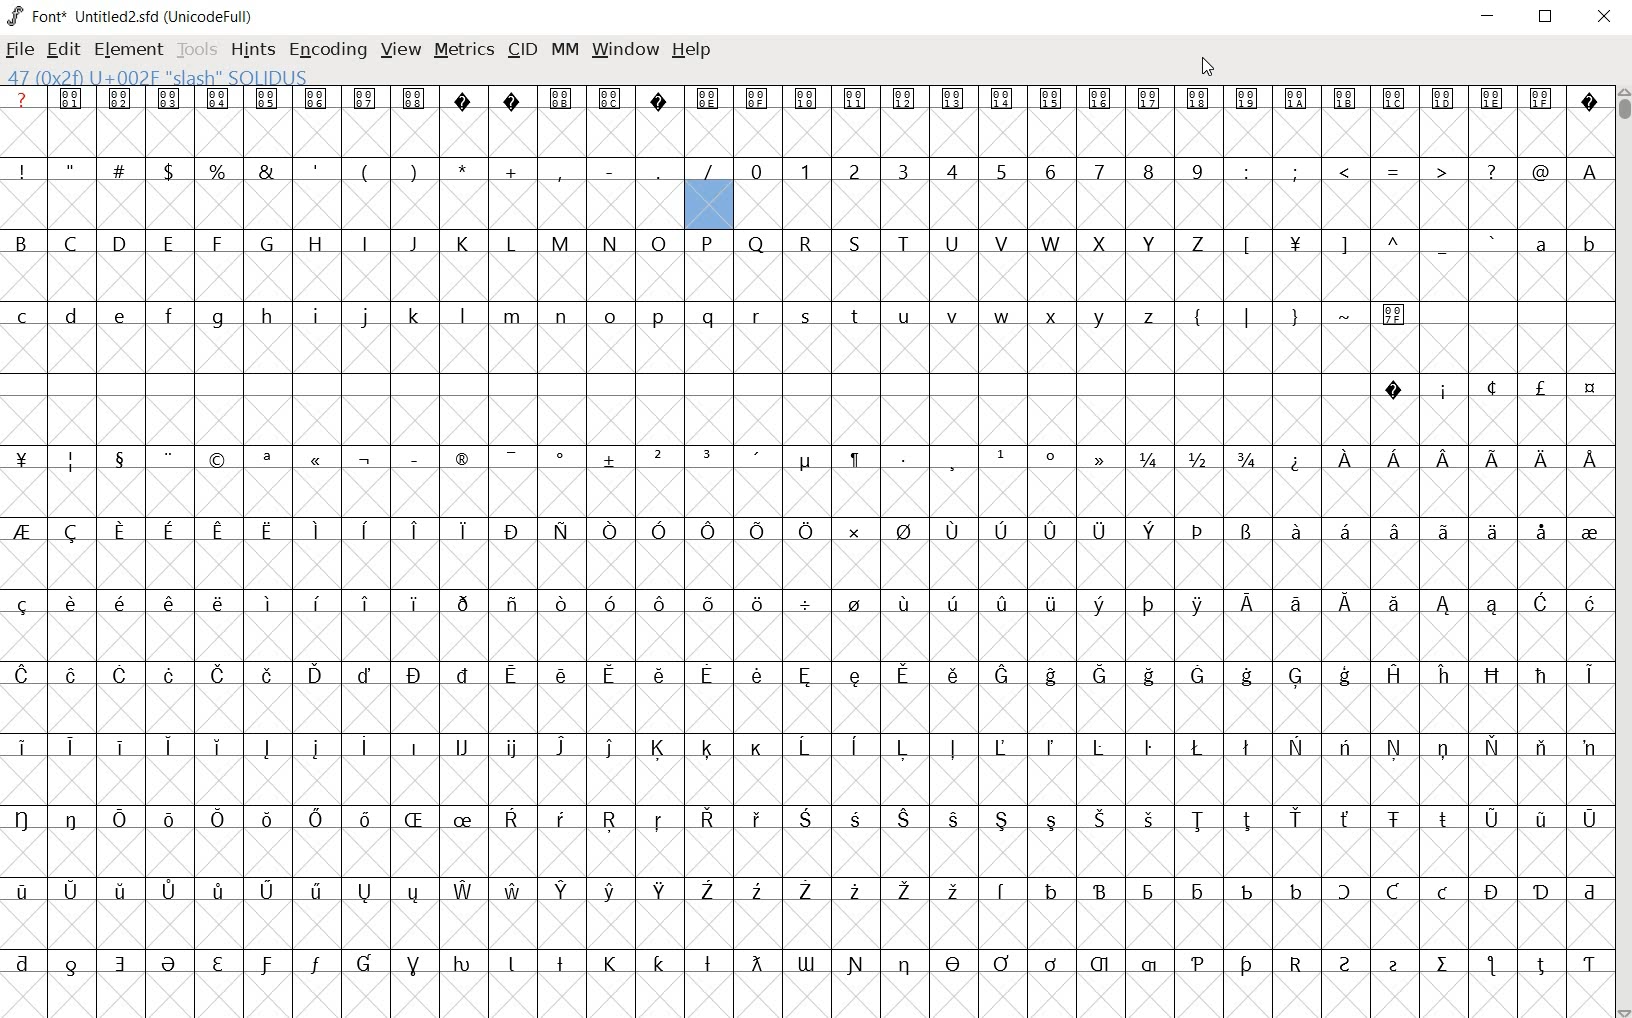  I want to click on symbols, so click(1394, 171).